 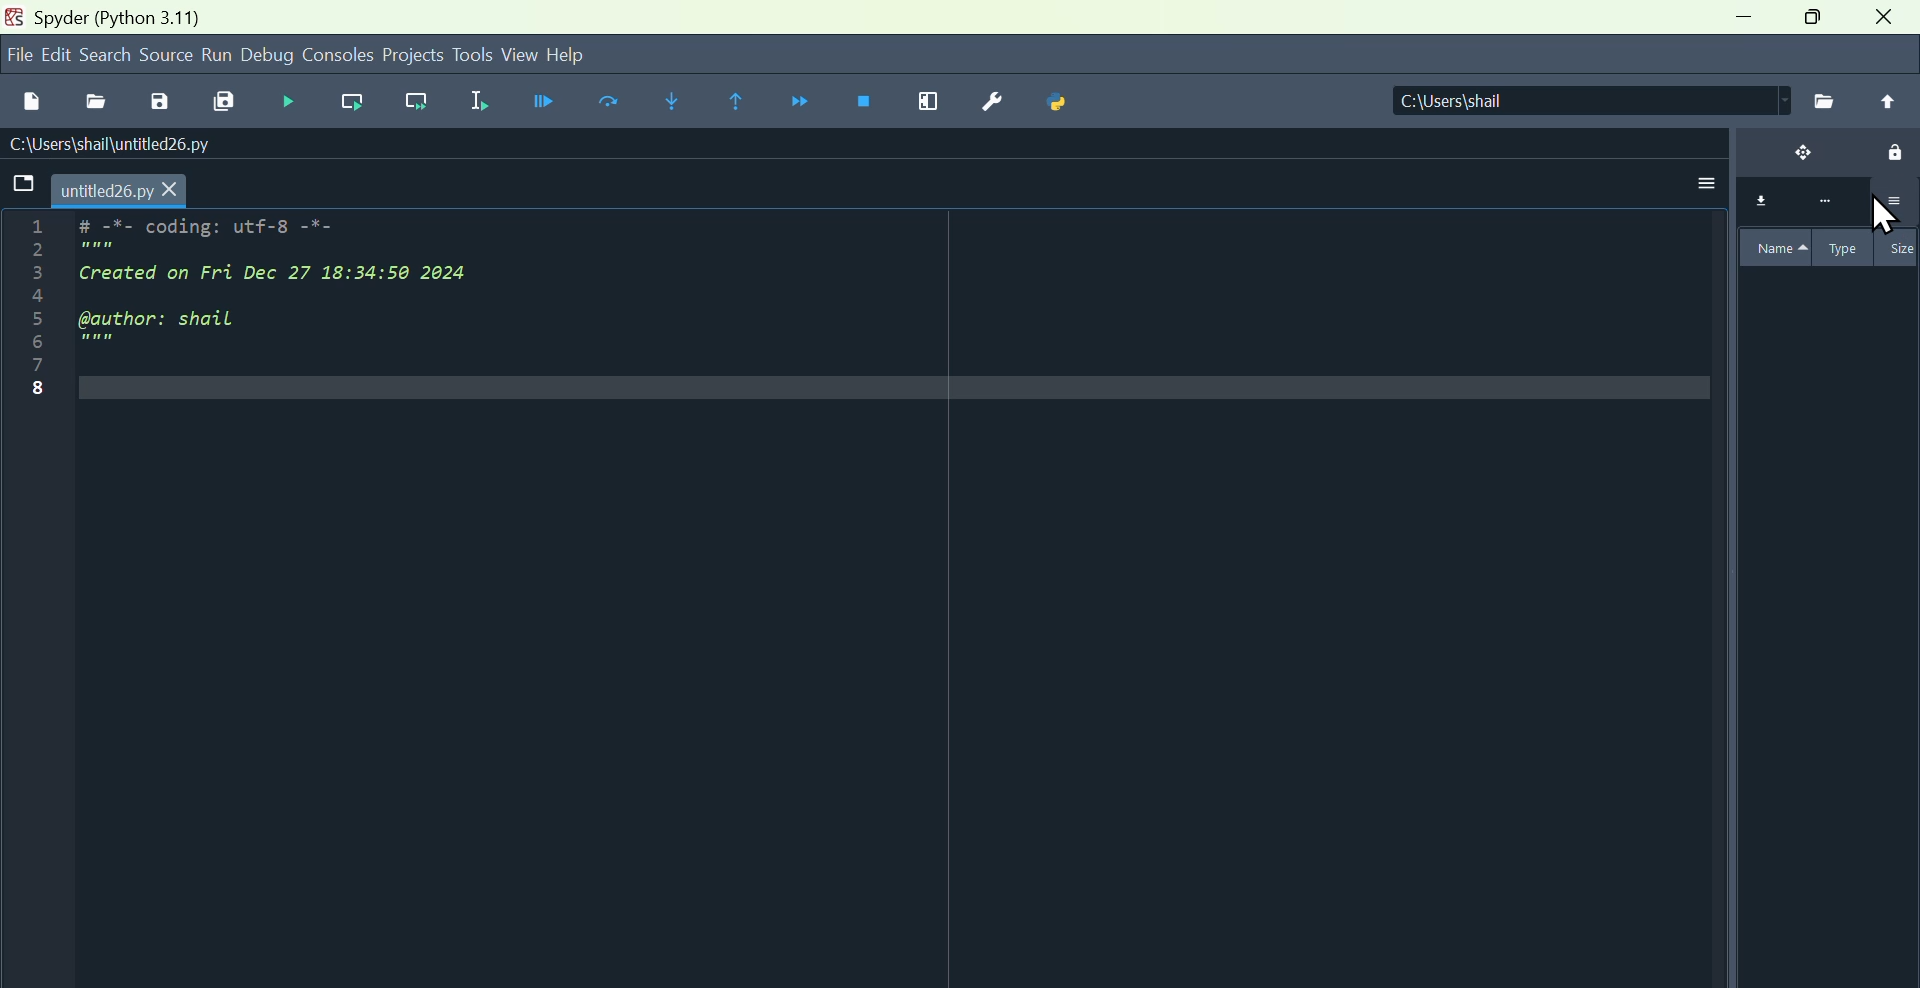 What do you see at coordinates (868, 104) in the screenshot?
I see `Stop debugging` at bounding box center [868, 104].